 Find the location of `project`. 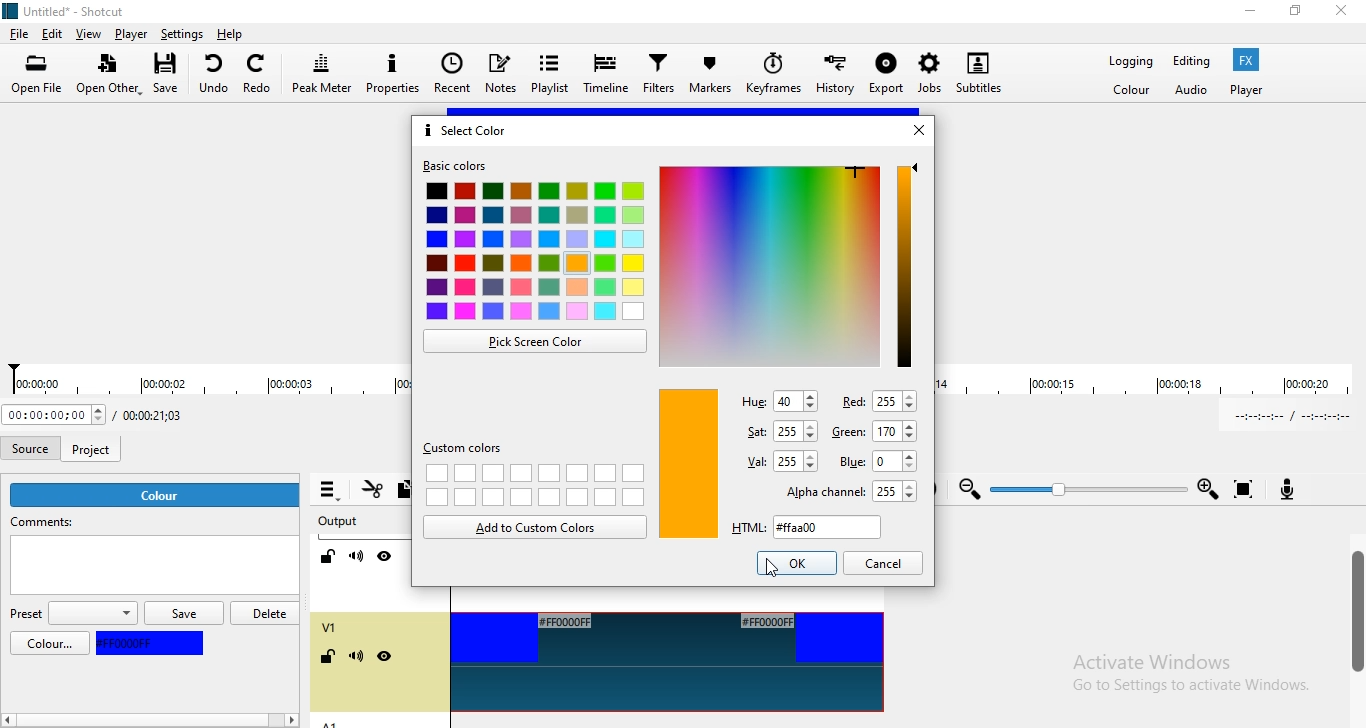

project is located at coordinates (94, 445).